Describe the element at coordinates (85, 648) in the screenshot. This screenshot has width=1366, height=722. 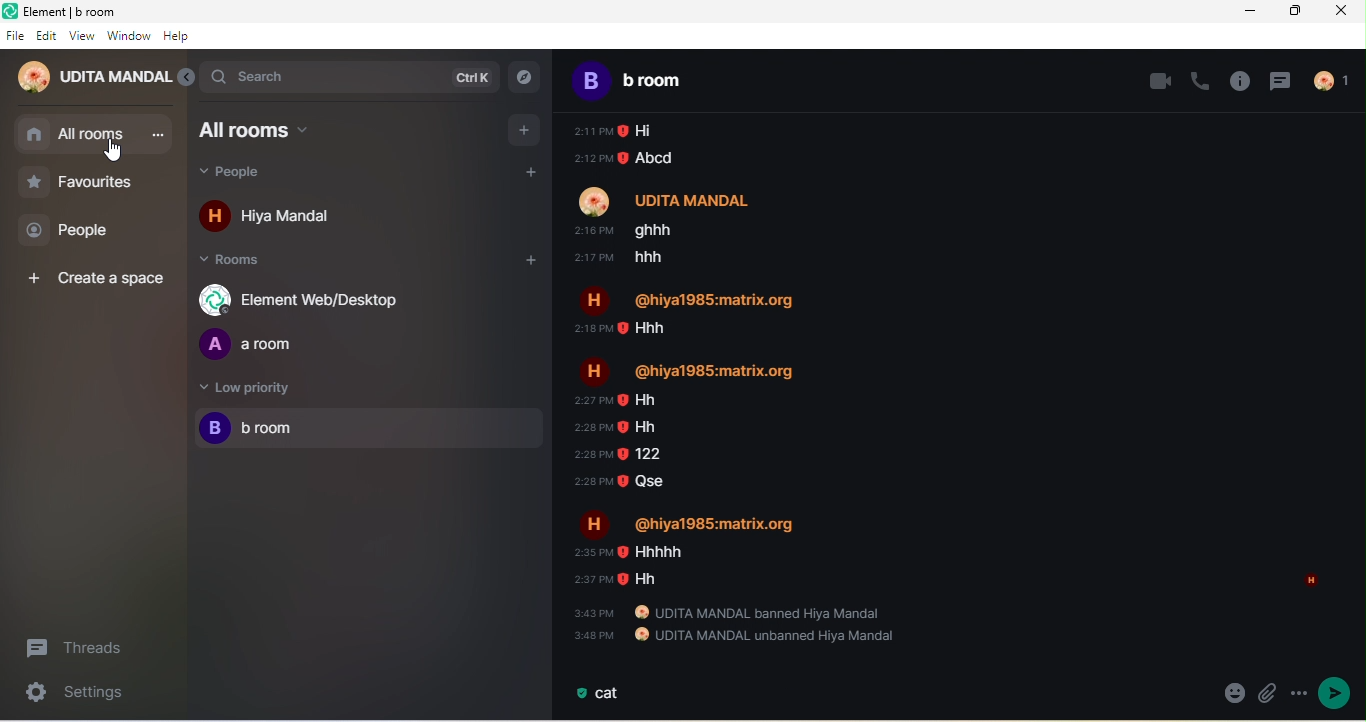
I see `threads` at that location.